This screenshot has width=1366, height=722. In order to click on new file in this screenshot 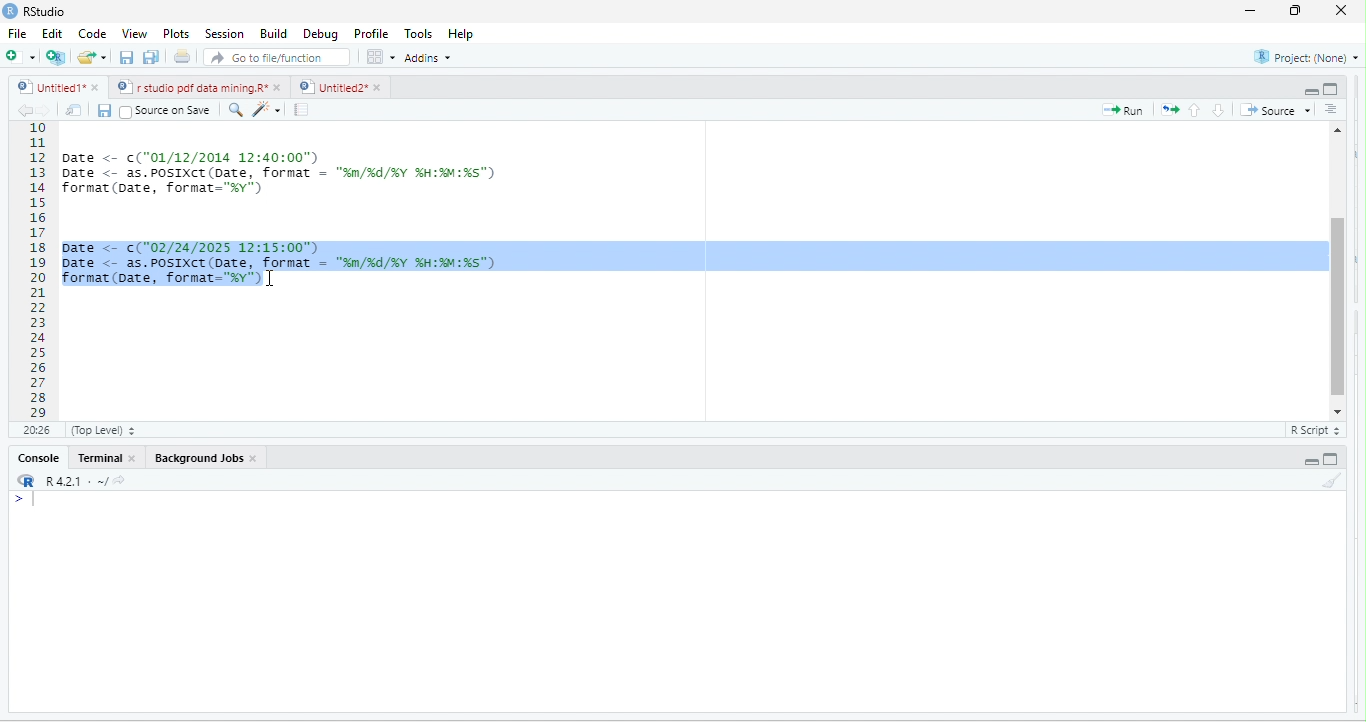, I will do `click(17, 56)`.